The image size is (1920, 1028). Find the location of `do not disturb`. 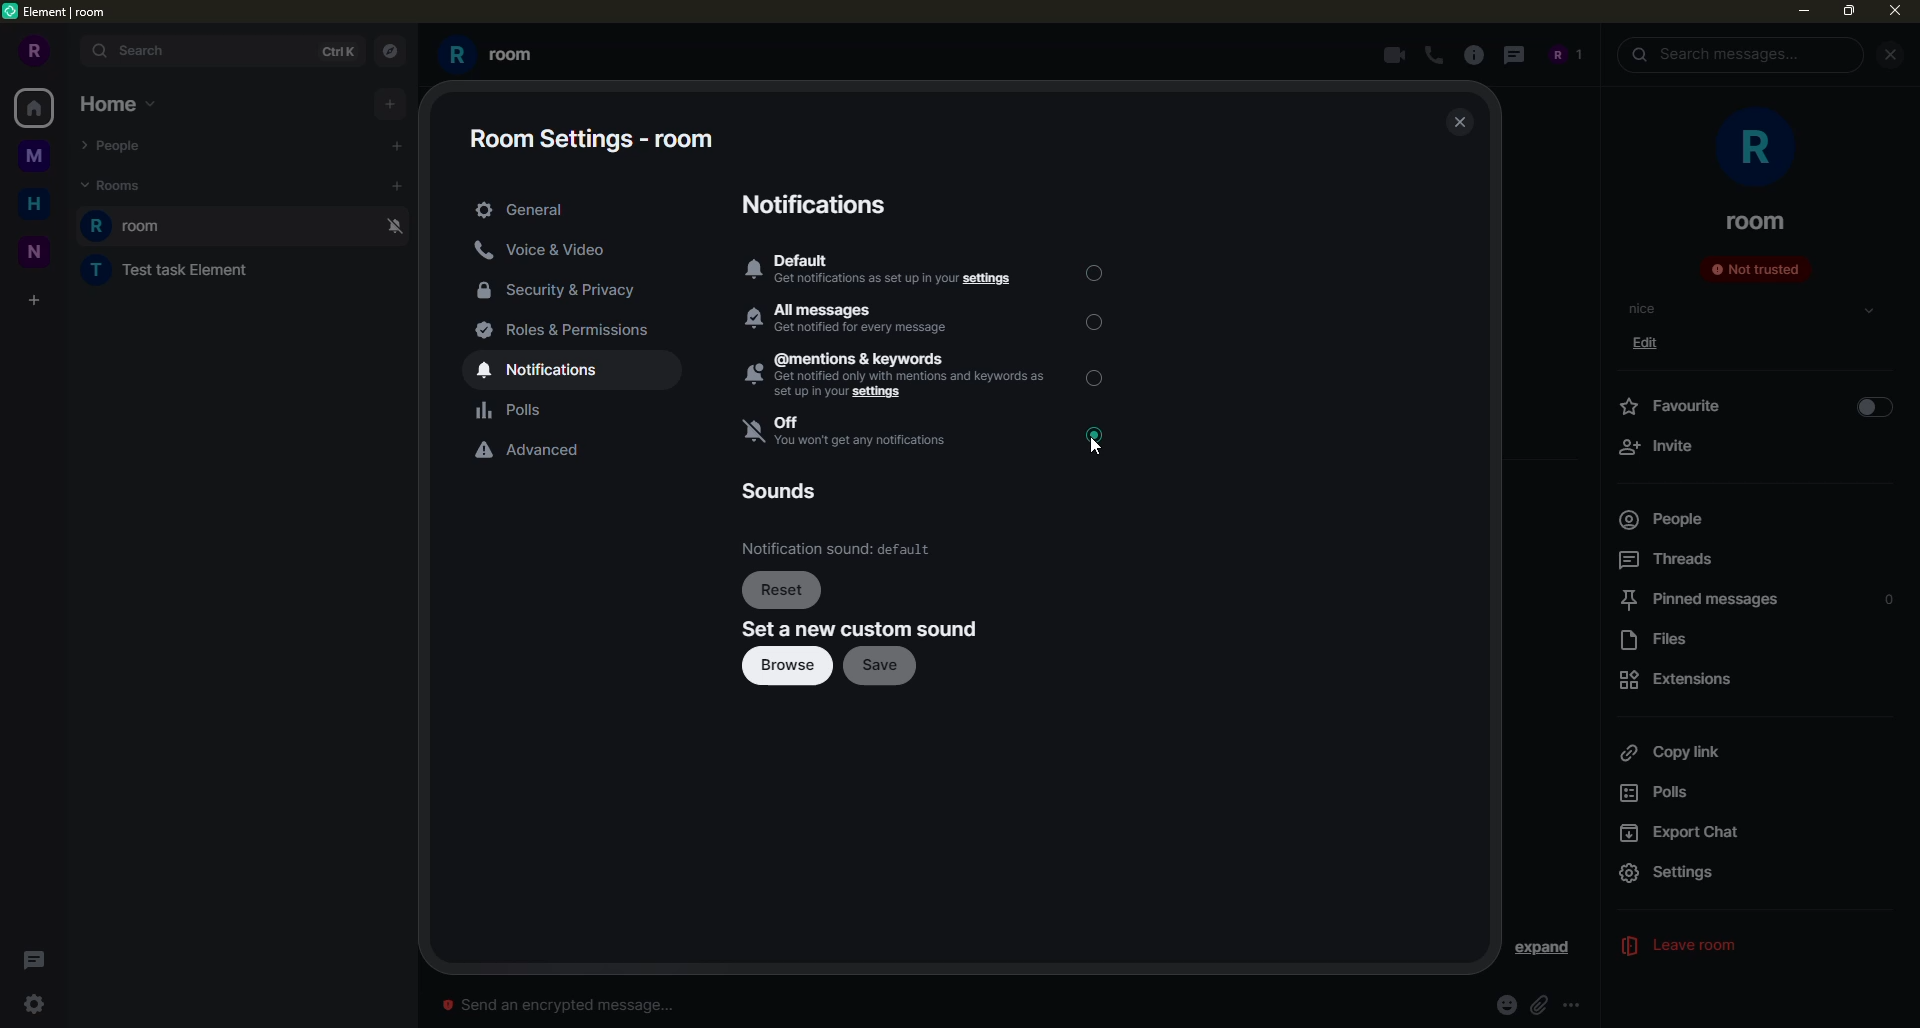

do not disturb is located at coordinates (392, 226).